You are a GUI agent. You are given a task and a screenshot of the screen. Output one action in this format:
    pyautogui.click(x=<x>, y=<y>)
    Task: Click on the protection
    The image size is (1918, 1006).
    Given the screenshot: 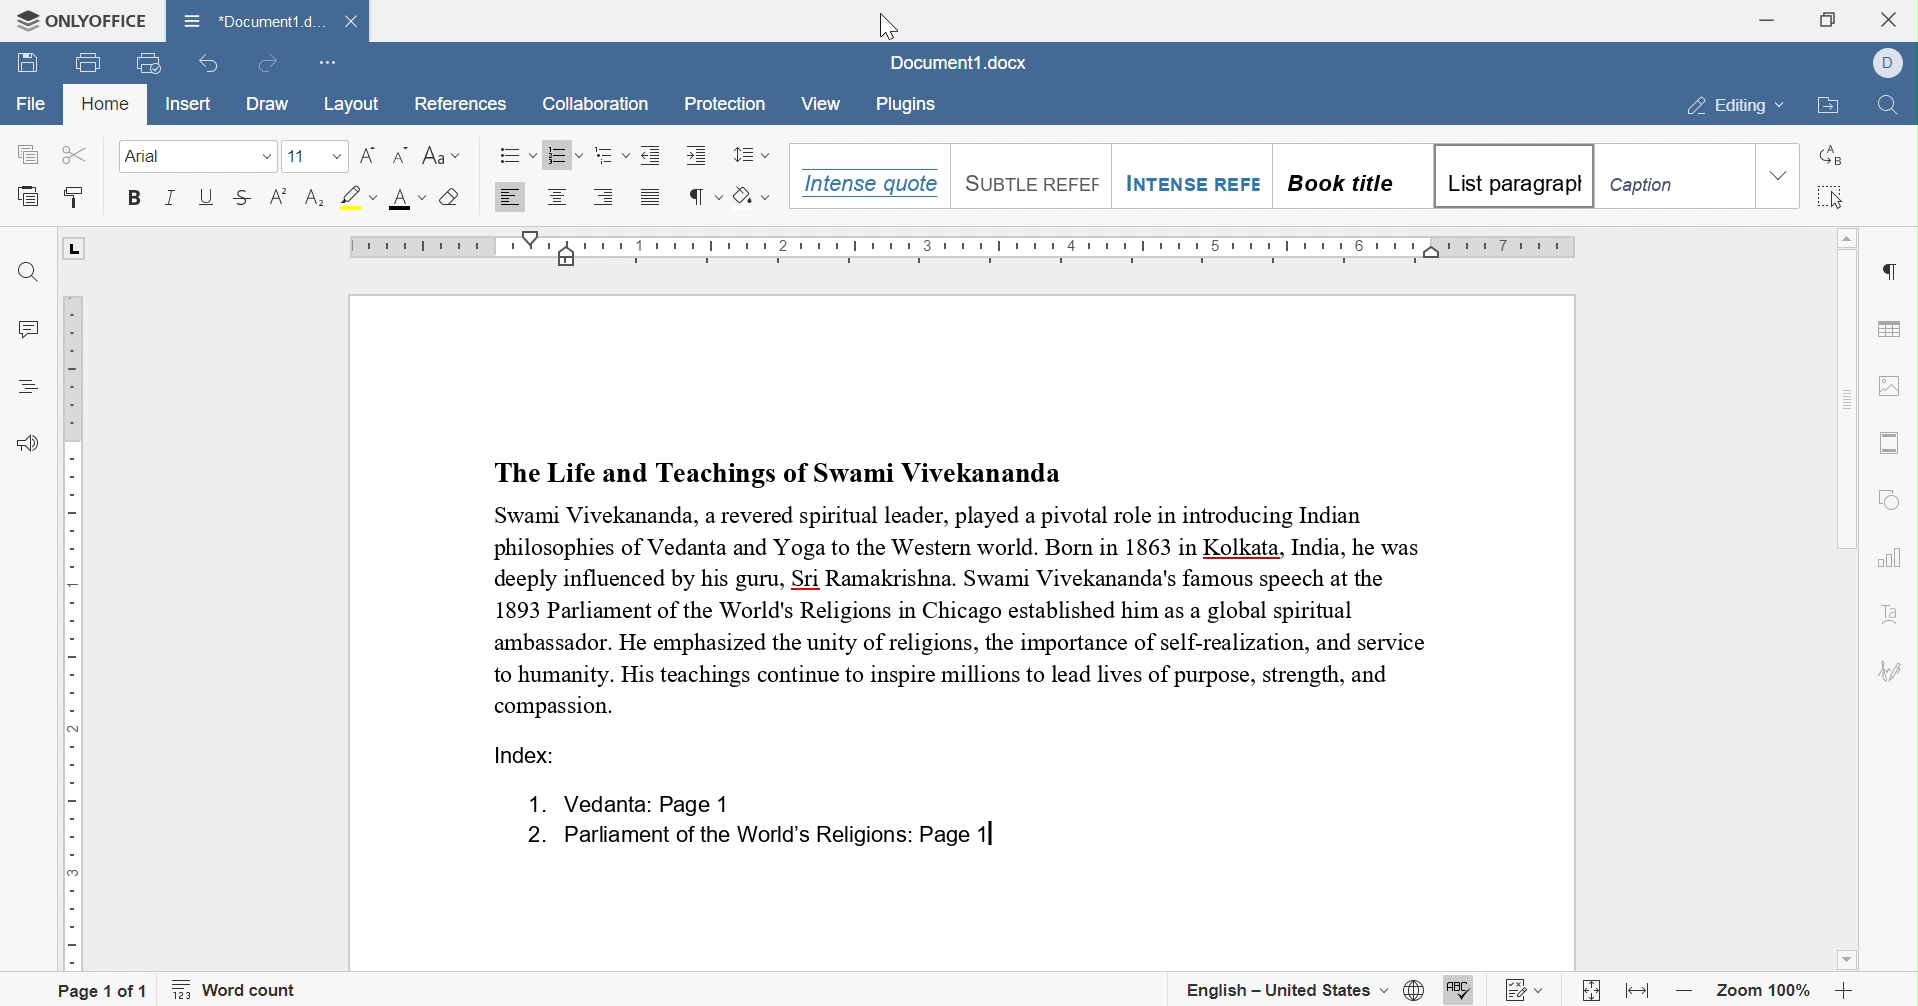 What is the action you would take?
    pyautogui.click(x=726, y=105)
    